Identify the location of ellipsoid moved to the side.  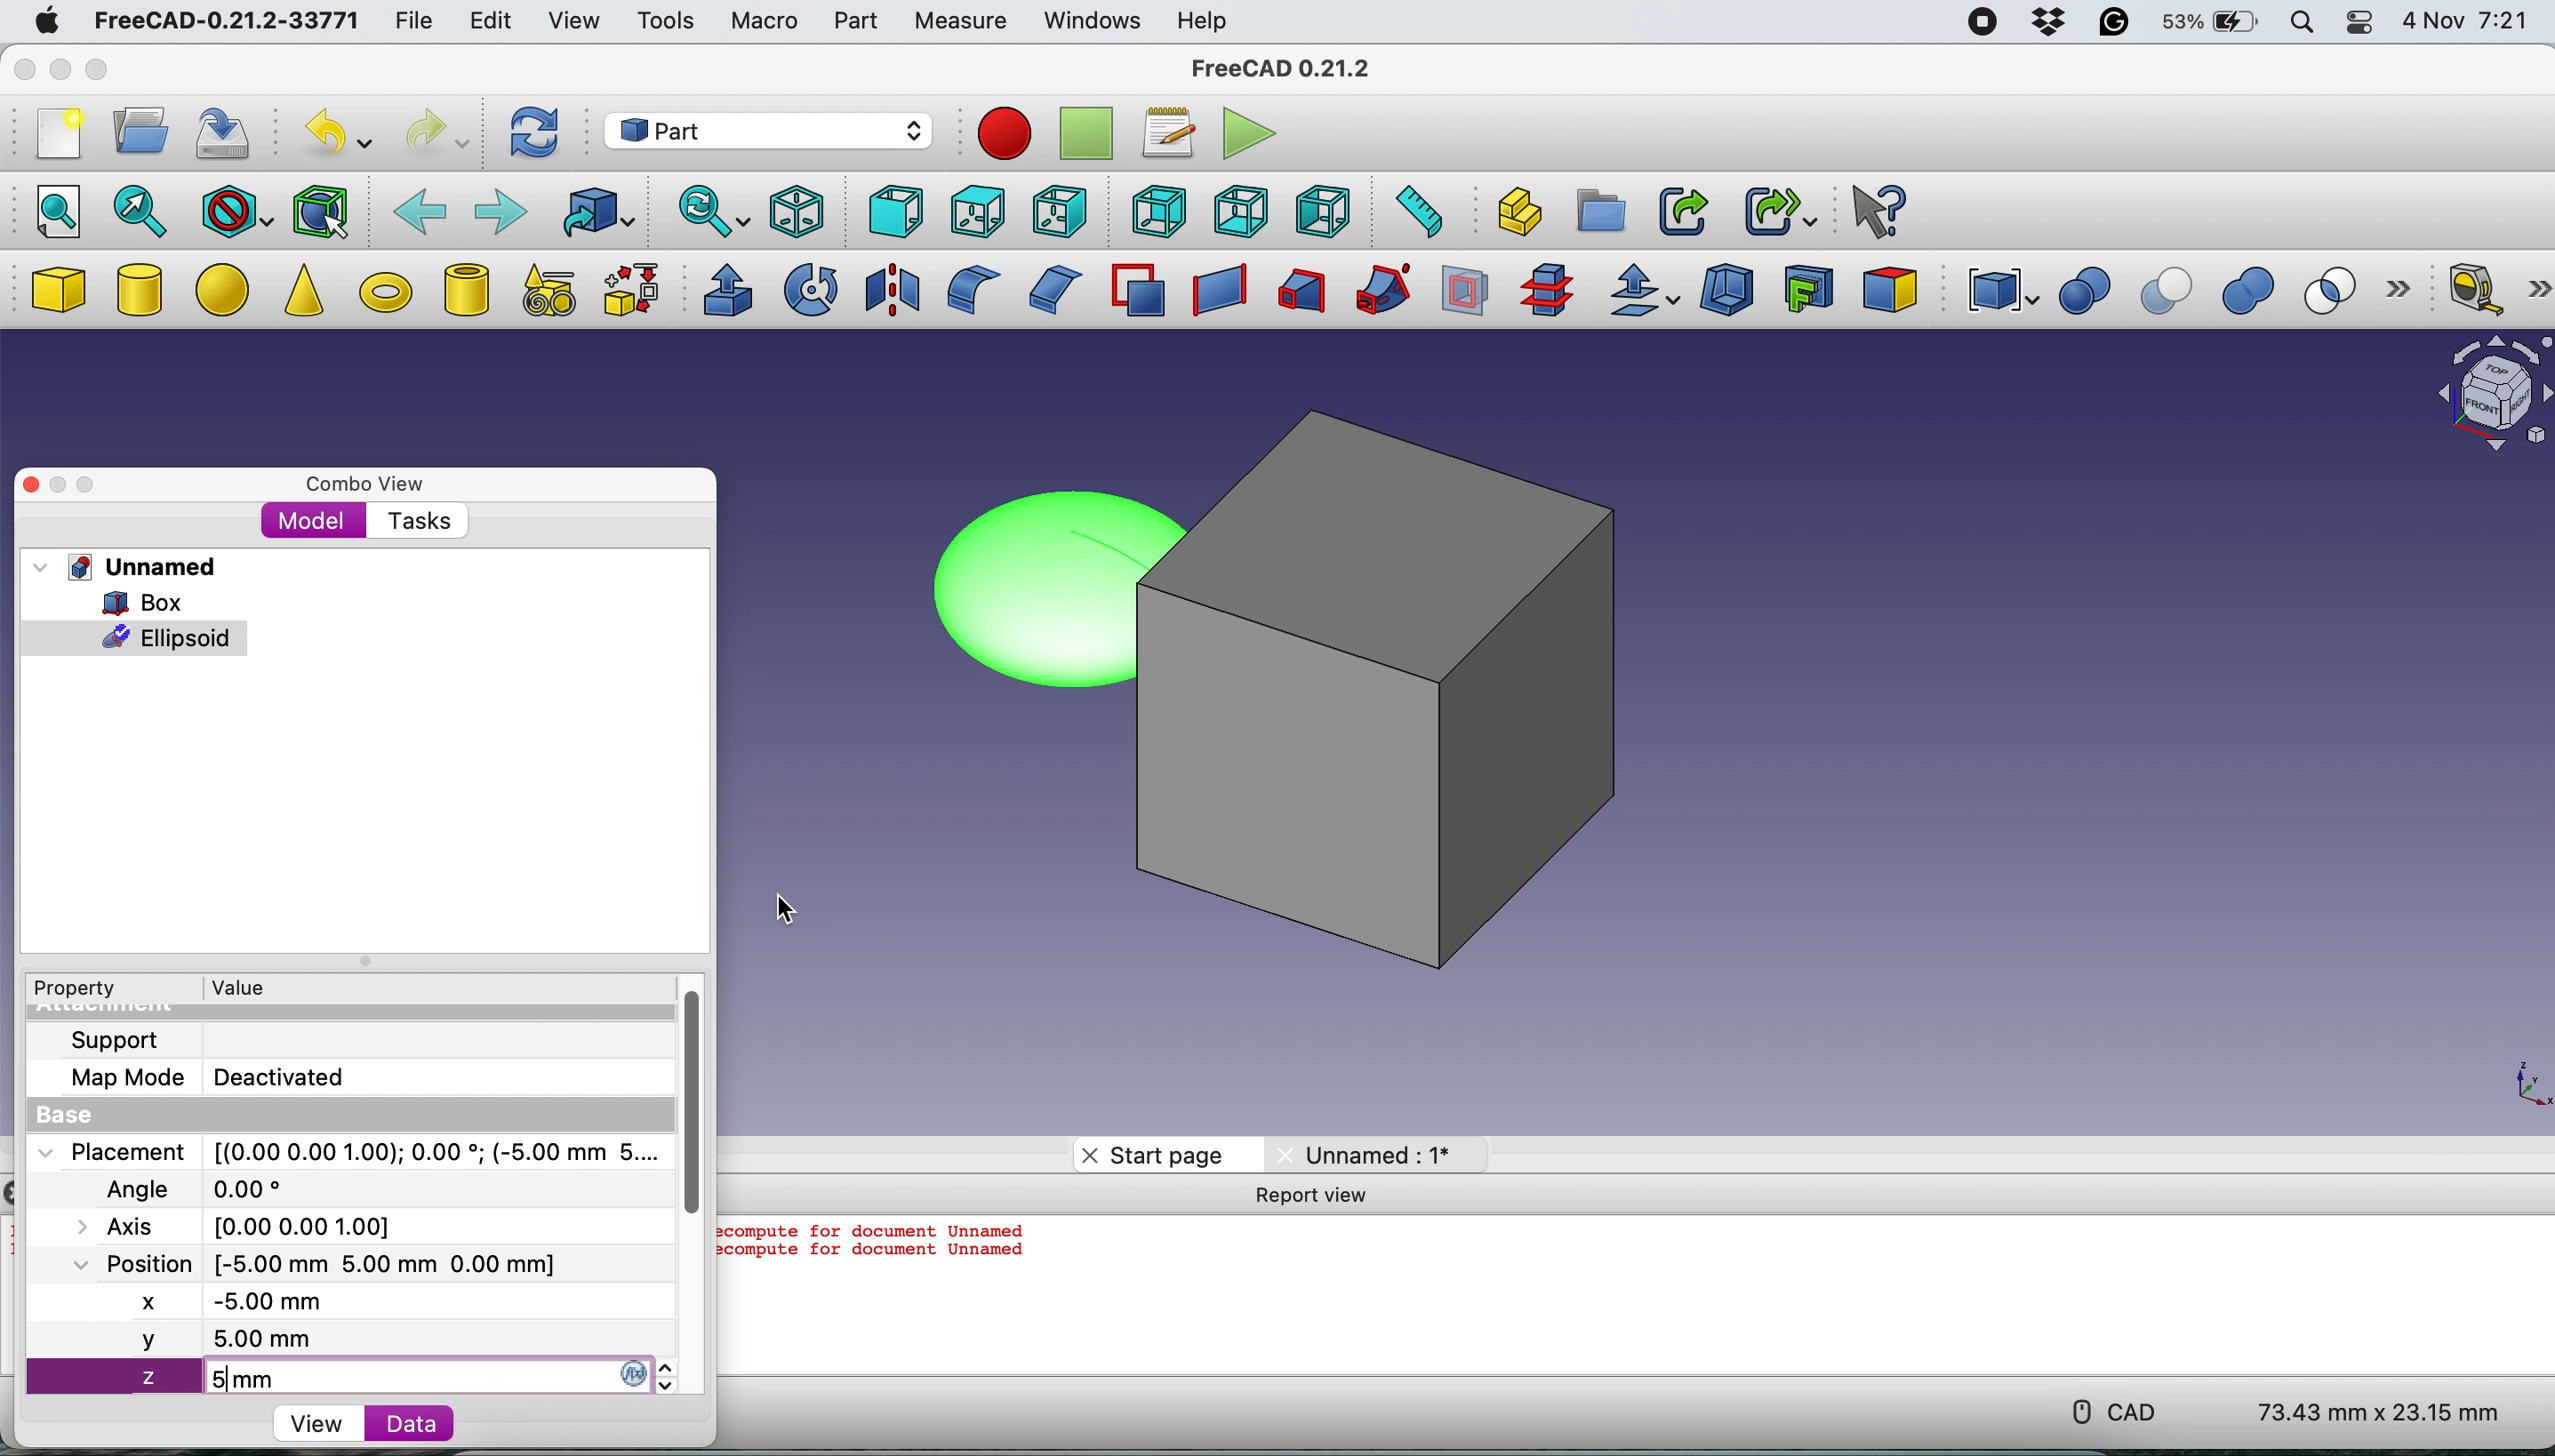
(1028, 591).